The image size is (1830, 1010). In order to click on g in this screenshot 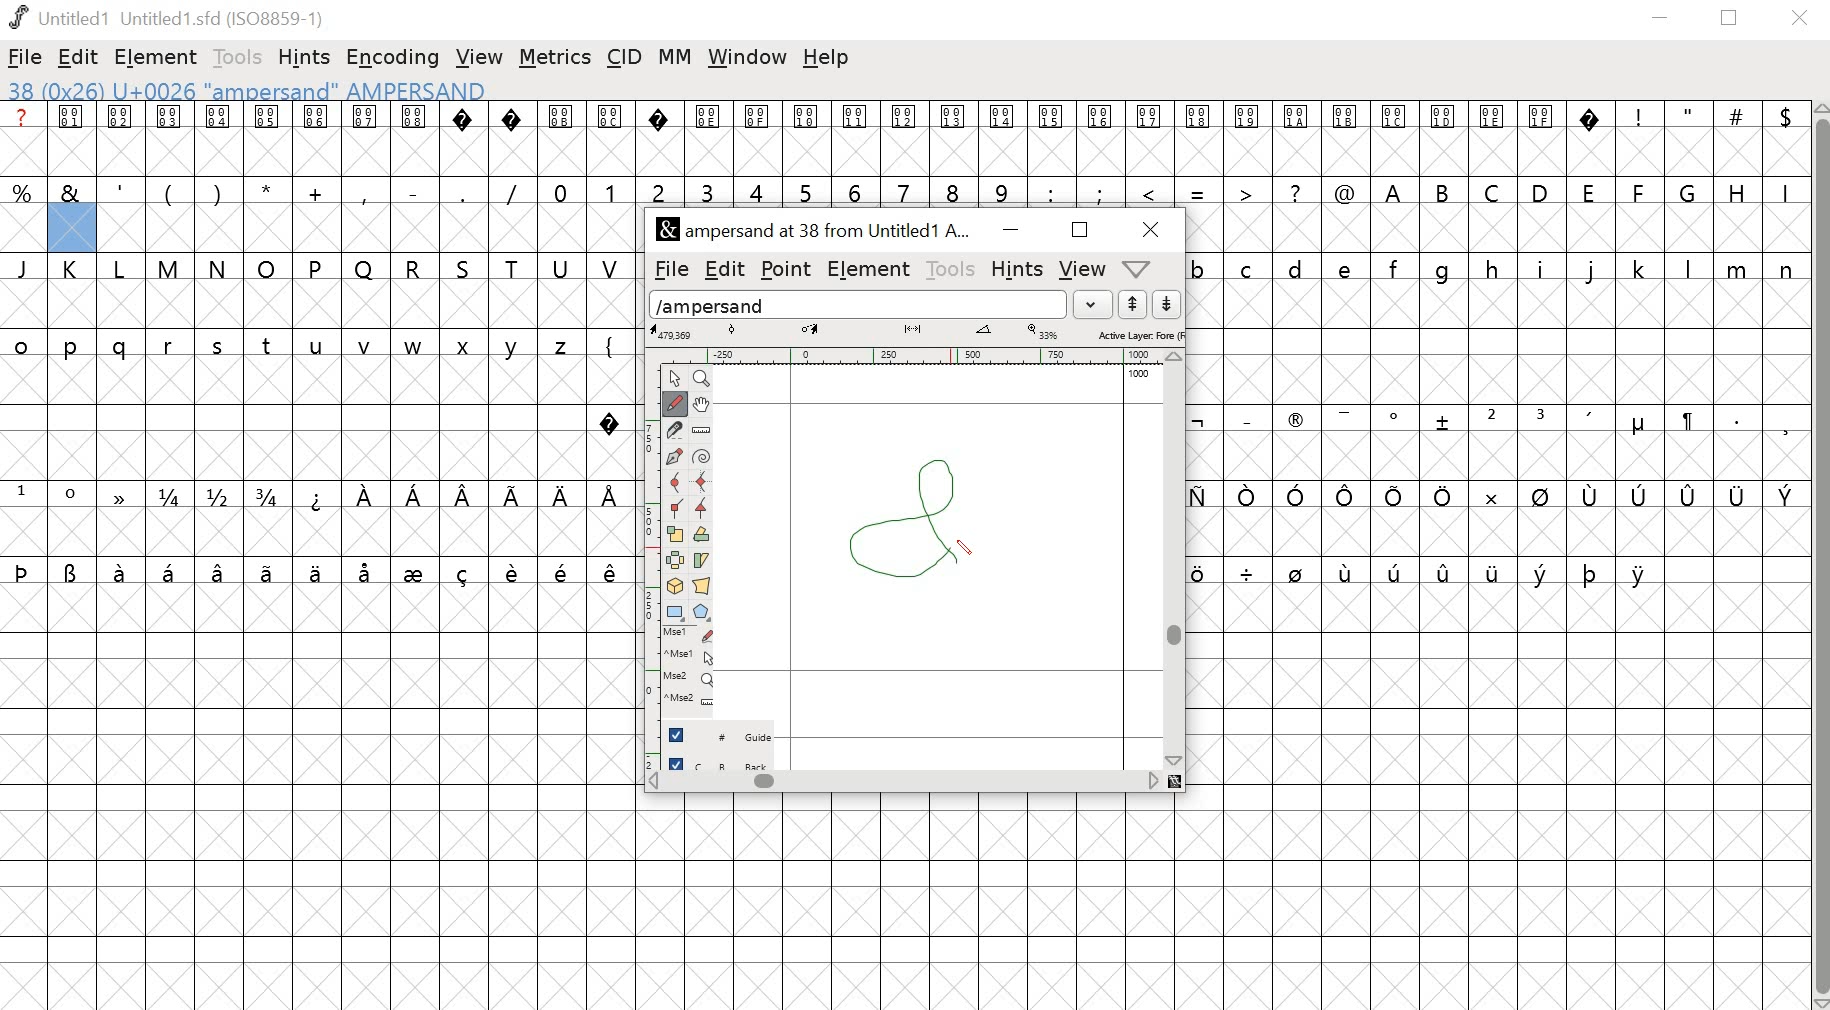, I will do `click(1448, 269)`.